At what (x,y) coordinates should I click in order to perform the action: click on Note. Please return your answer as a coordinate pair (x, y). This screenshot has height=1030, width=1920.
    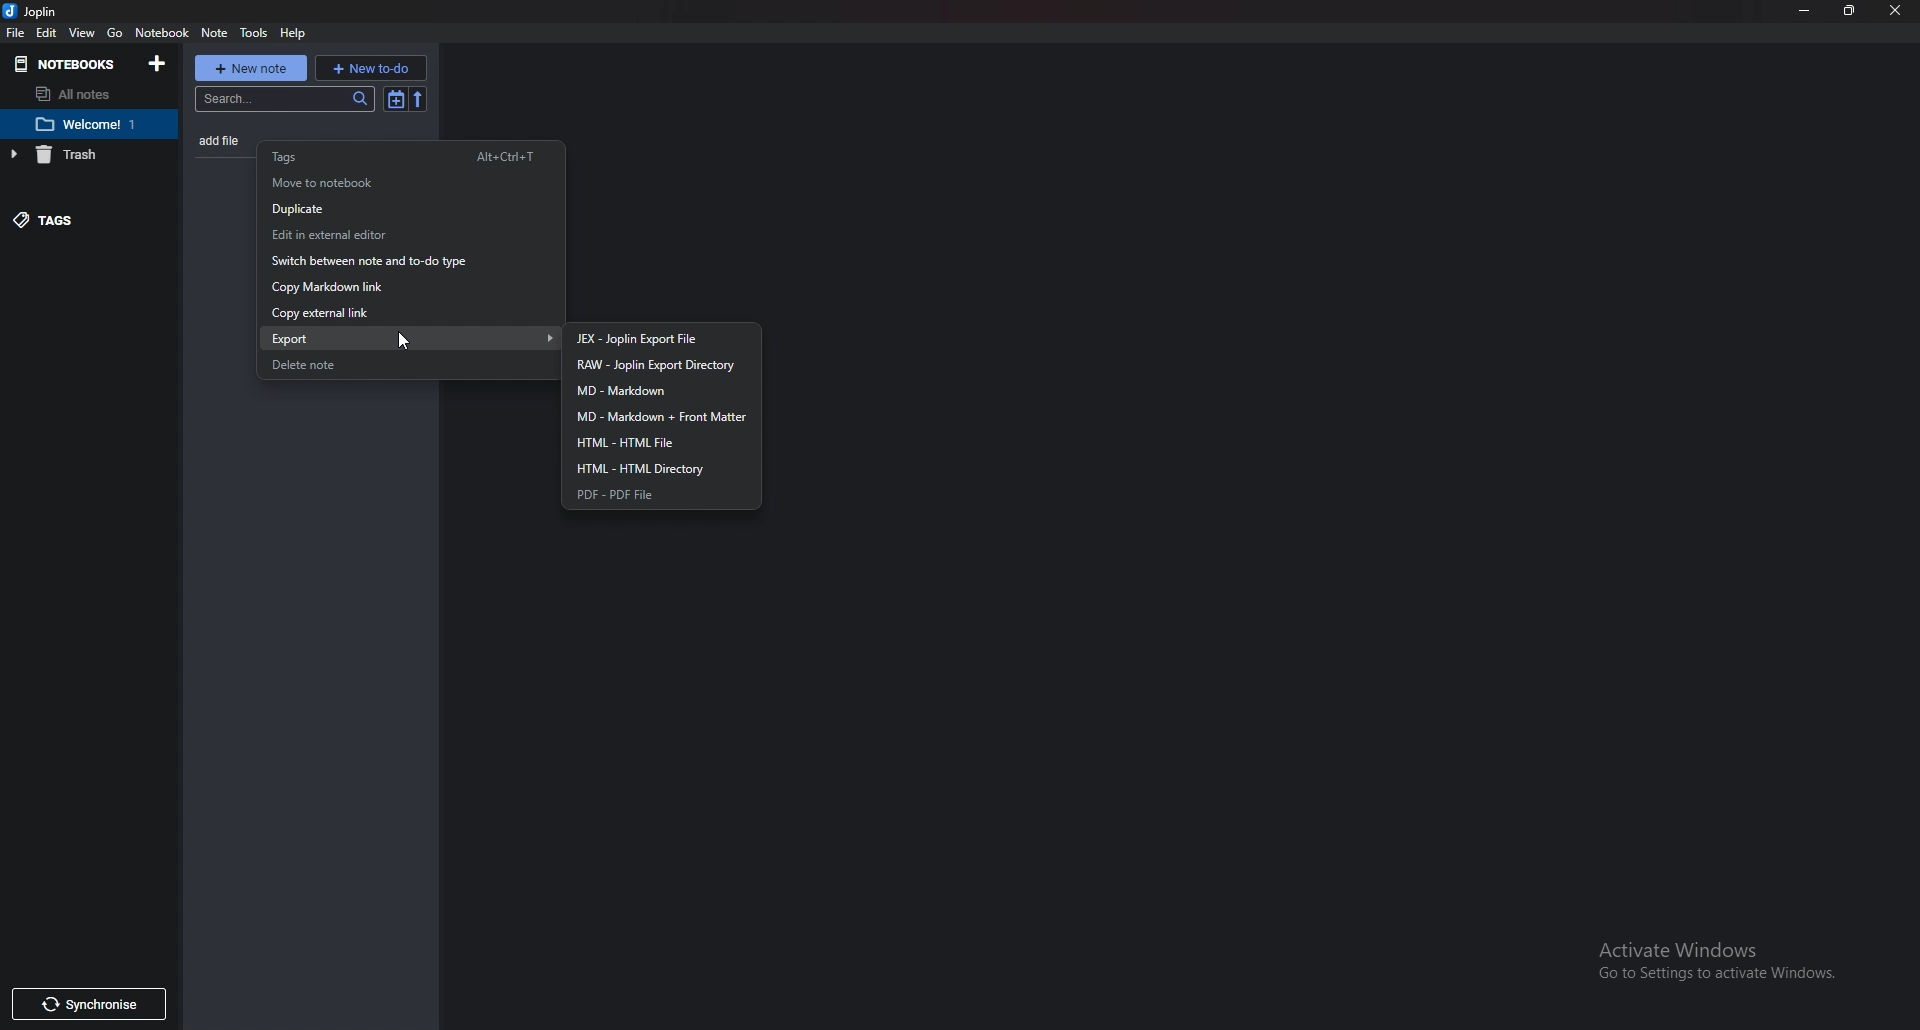
    Looking at the image, I should click on (224, 140).